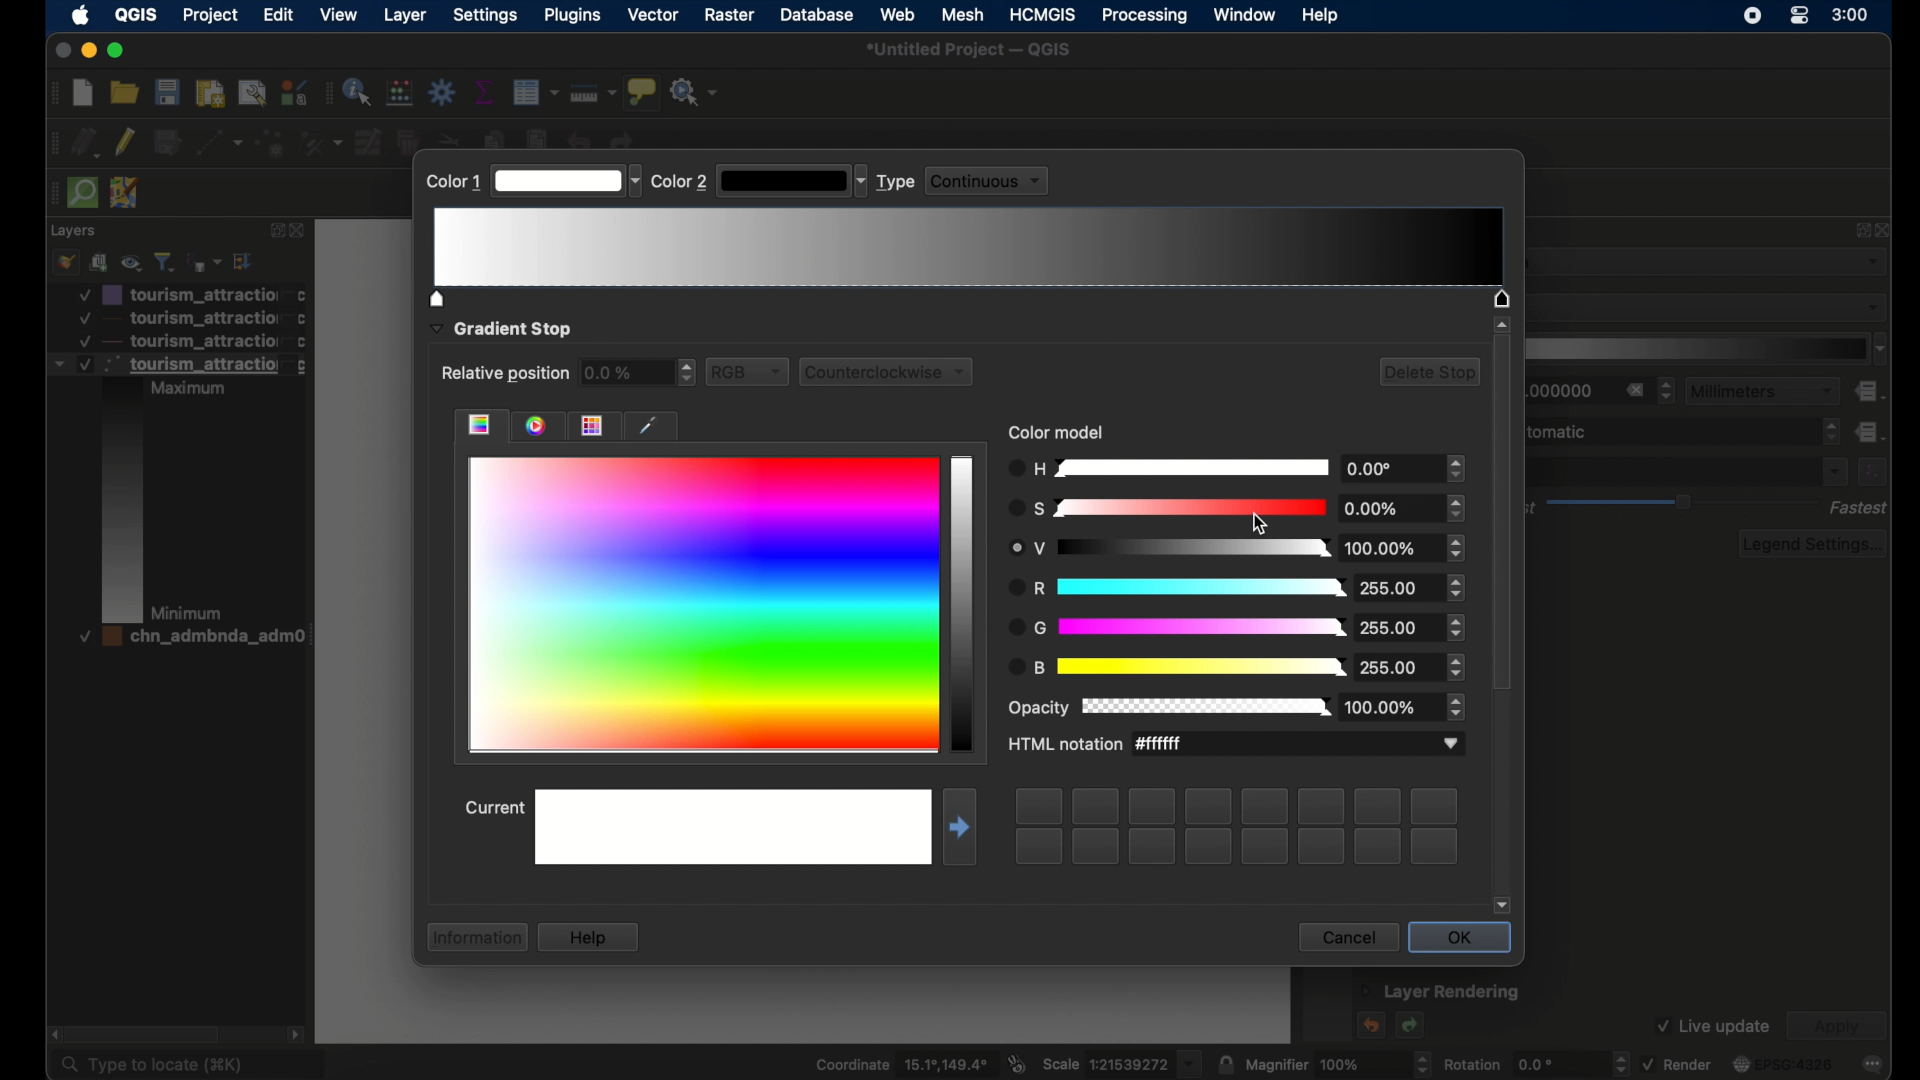  What do you see at coordinates (222, 143) in the screenshot?
I see `digitize with segment` at bounding box center [222, 143].